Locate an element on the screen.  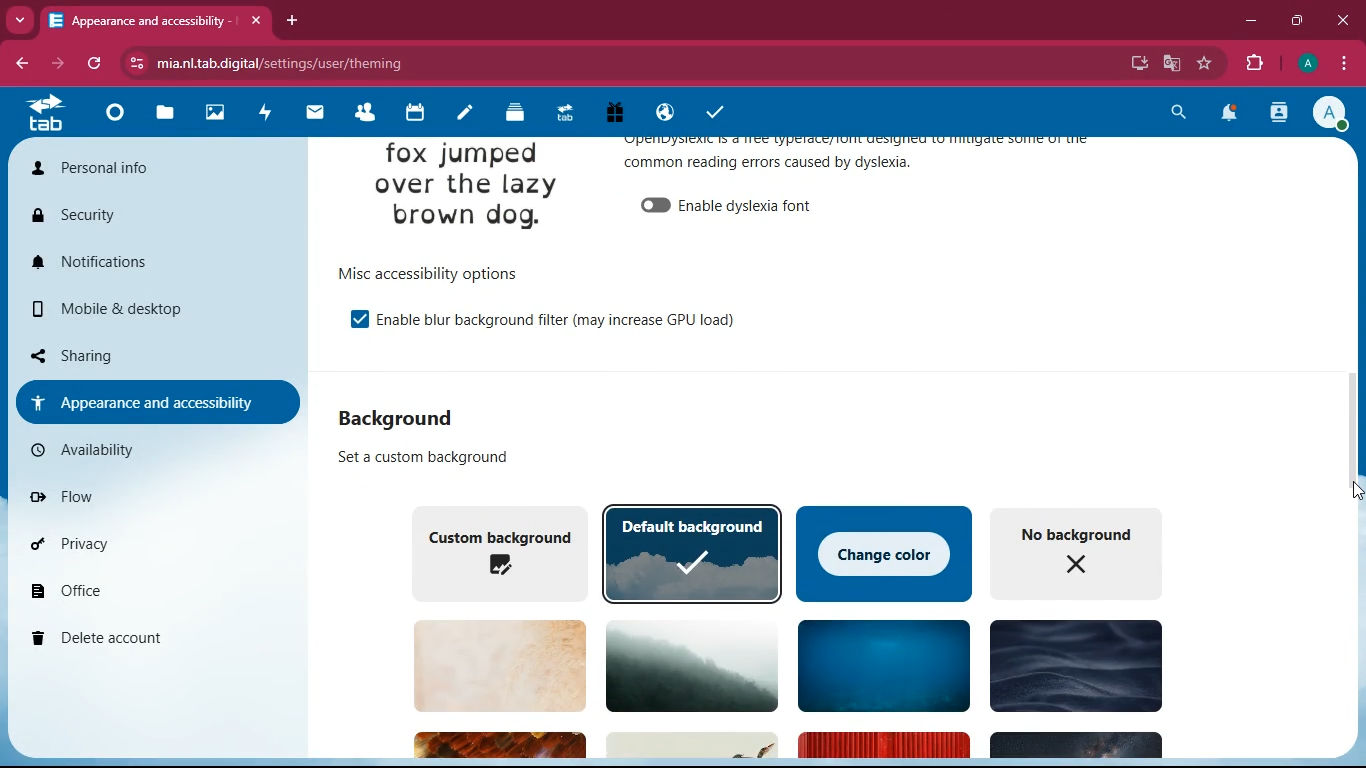
activity is located at coordinates (1280, 115).